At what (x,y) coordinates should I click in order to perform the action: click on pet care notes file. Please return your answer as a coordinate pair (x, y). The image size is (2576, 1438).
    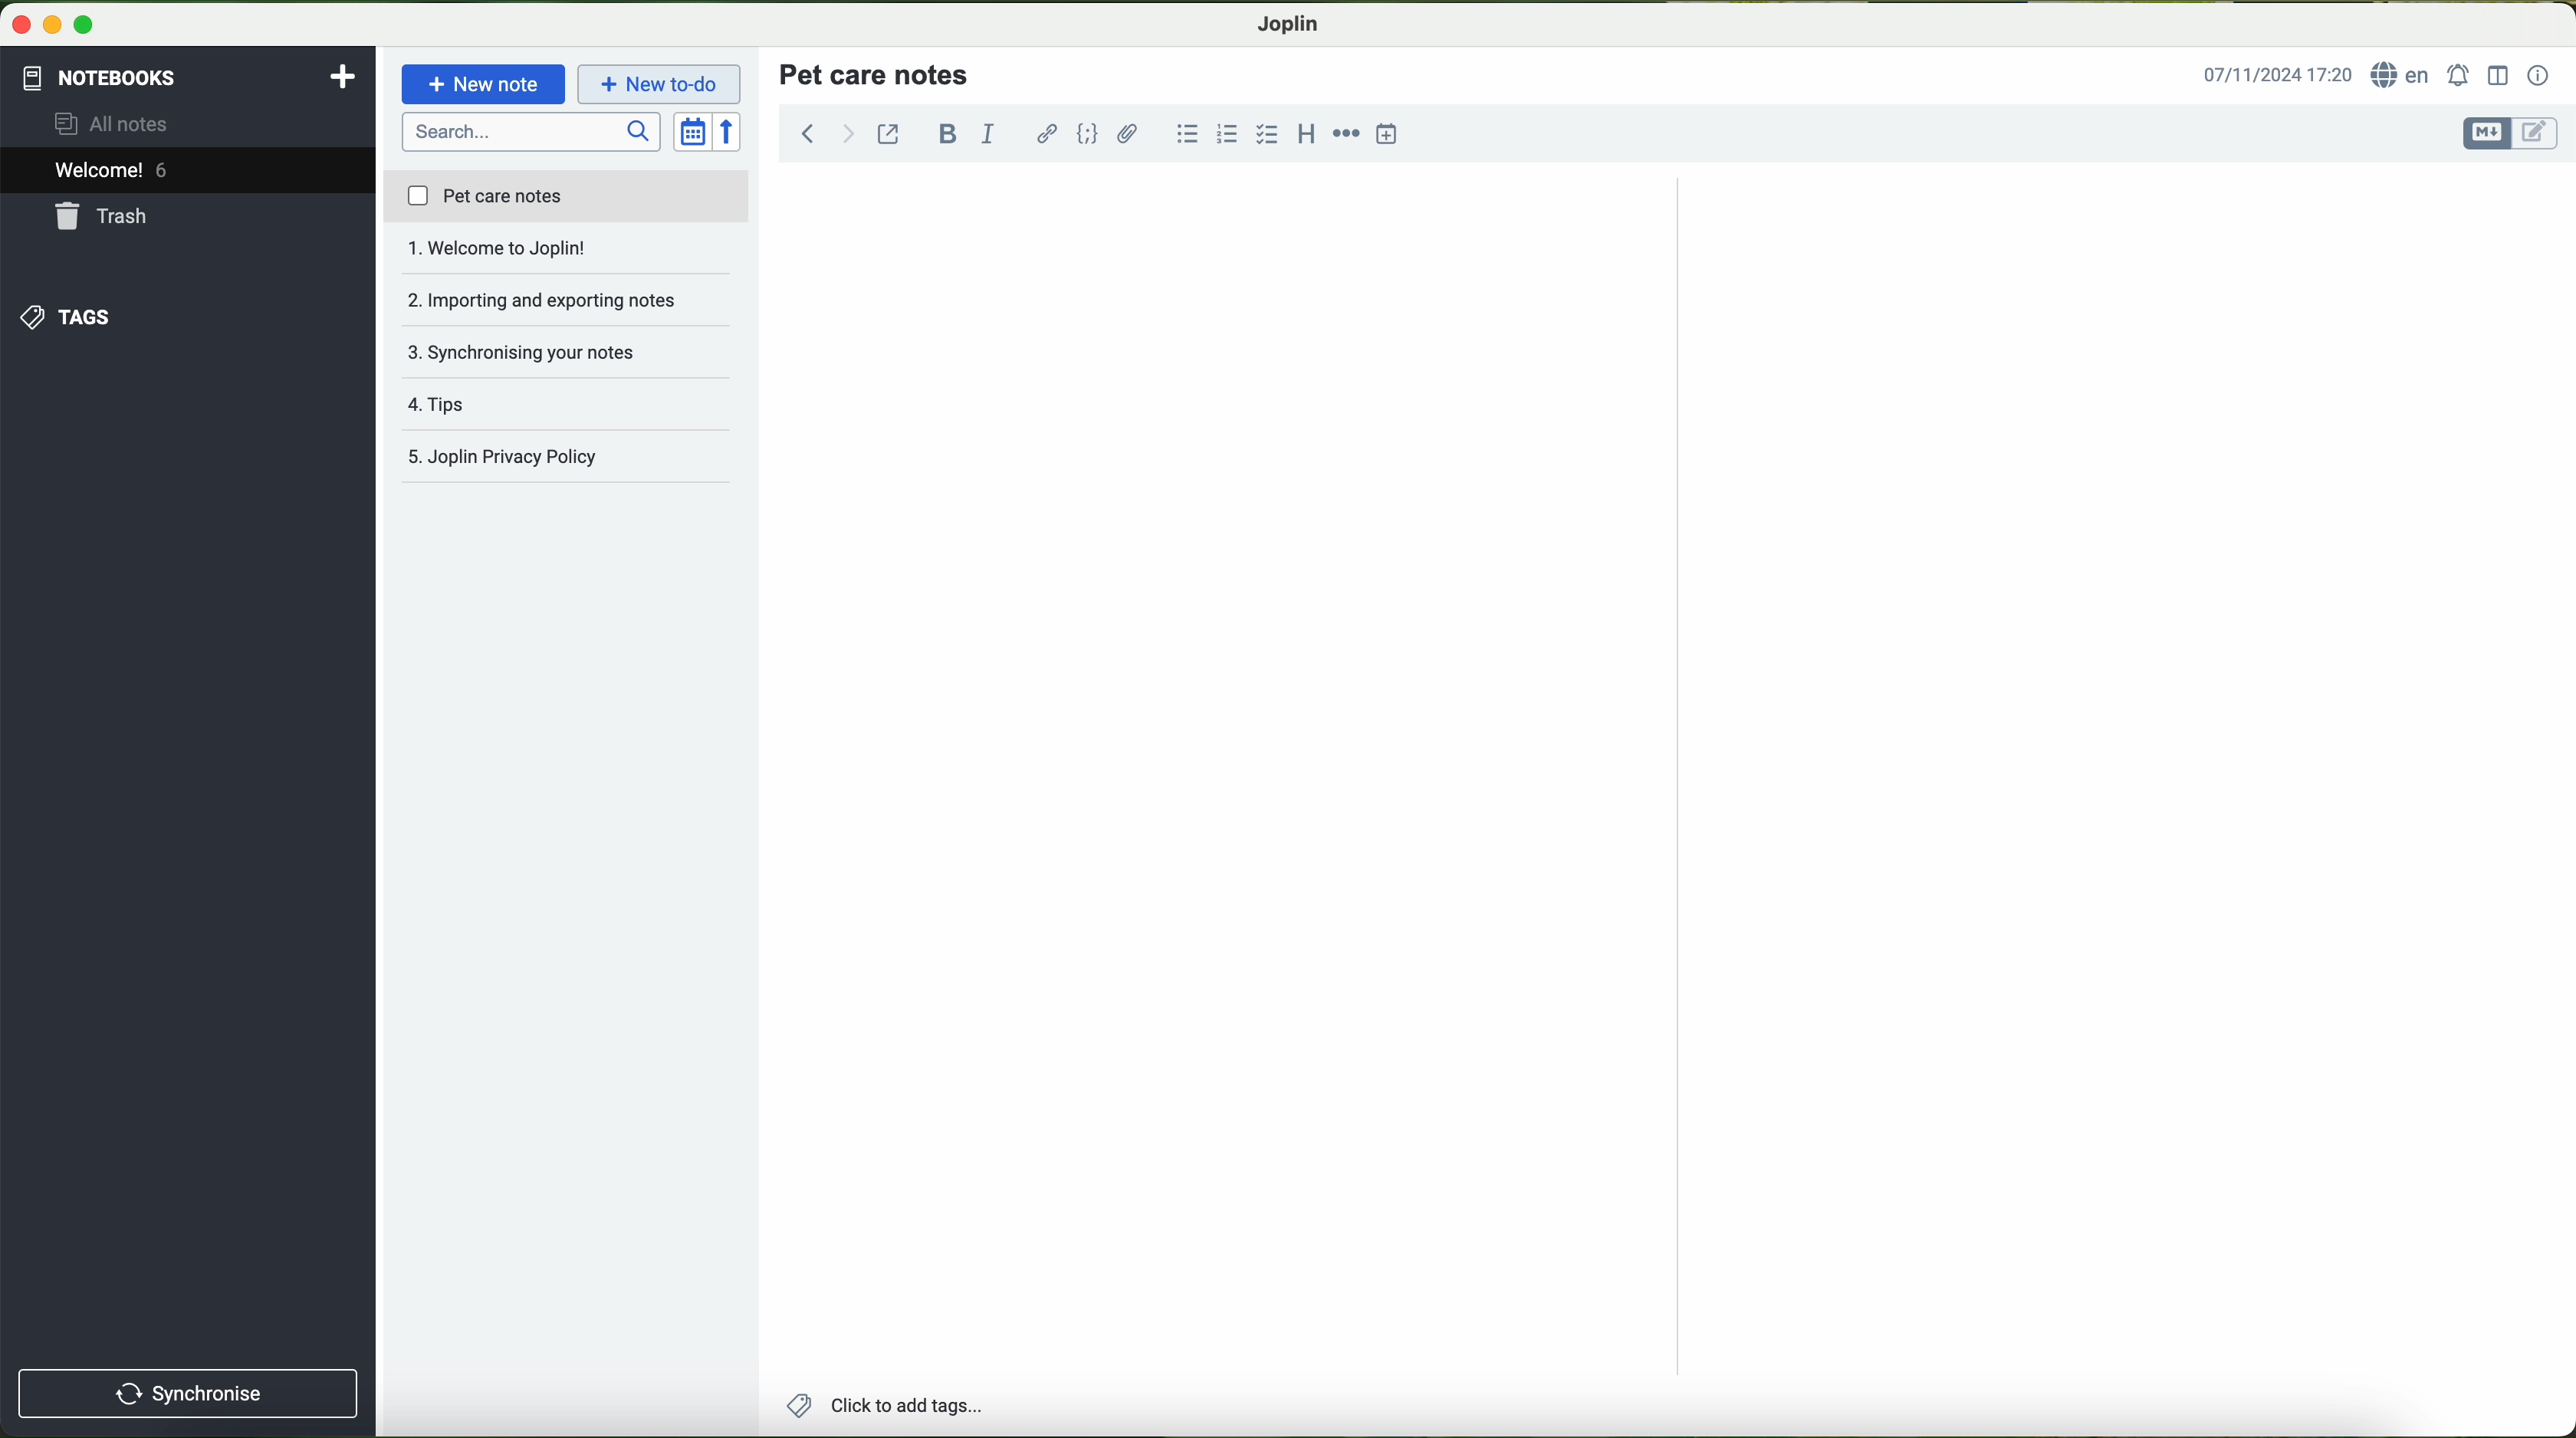
    Looking at the image, I should click on (565, 198).